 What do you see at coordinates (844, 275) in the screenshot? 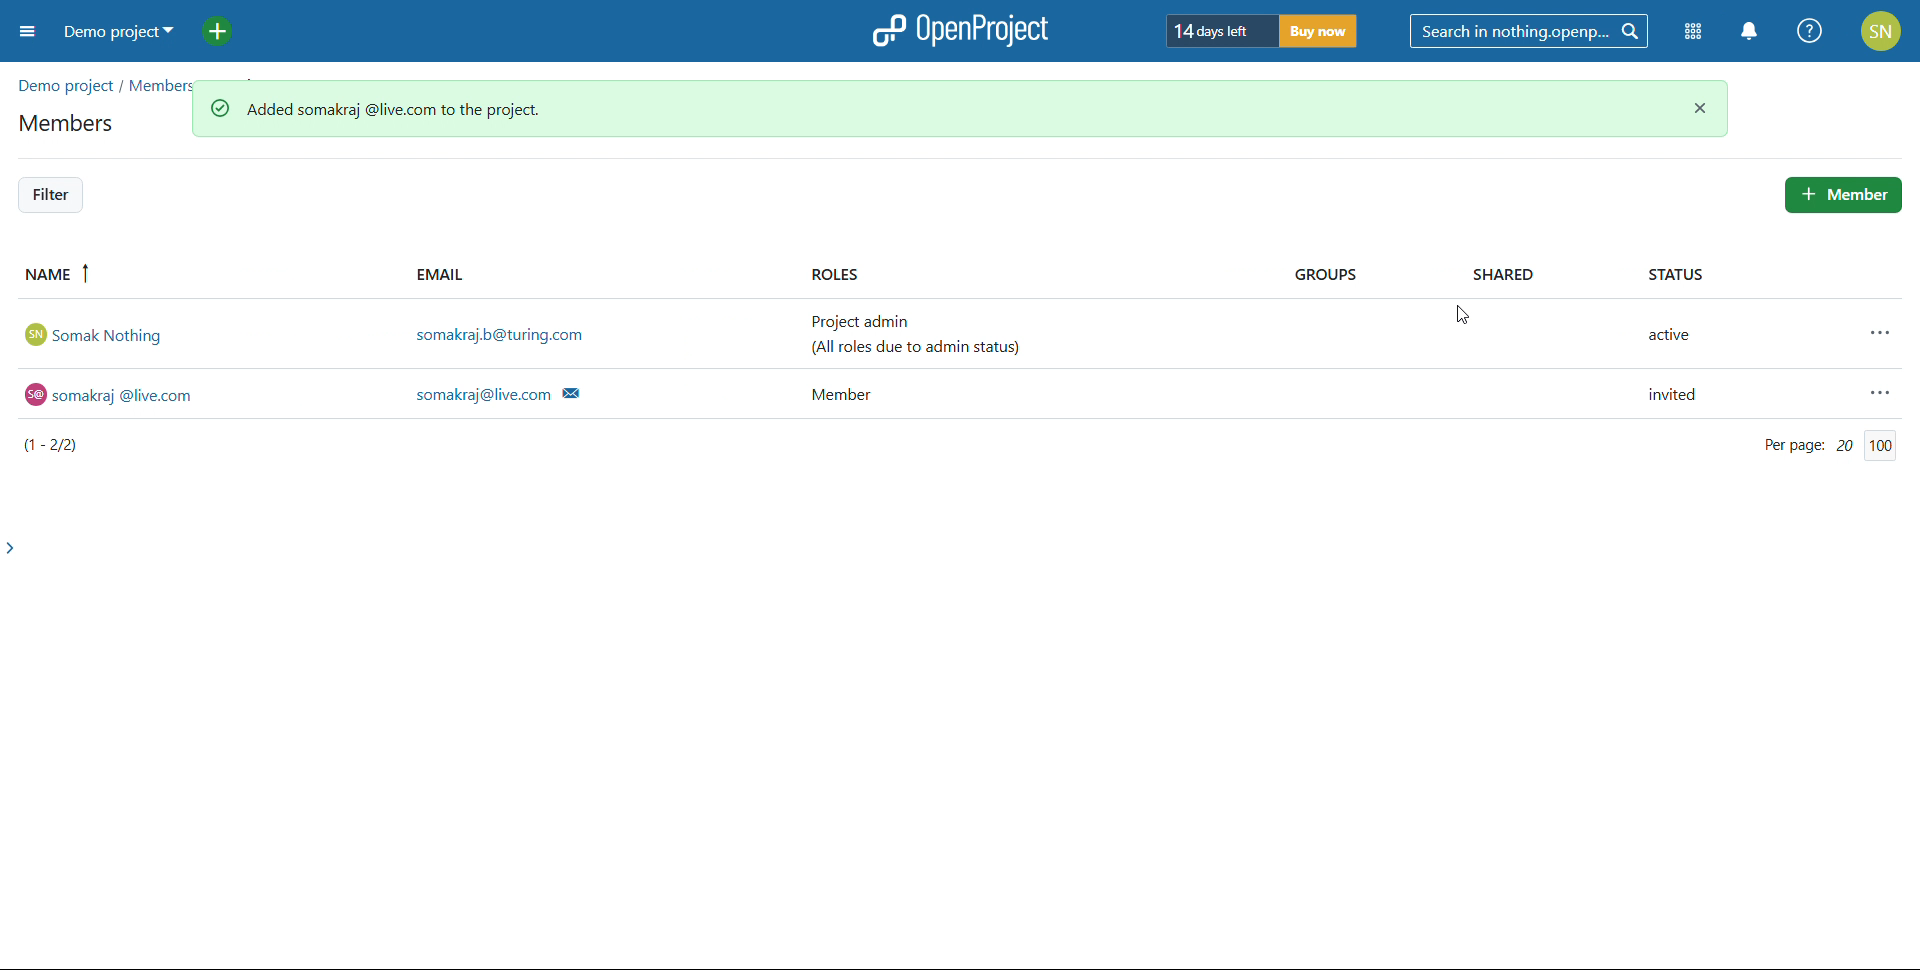
I see `ROLES` at bounding box center [844, 275].